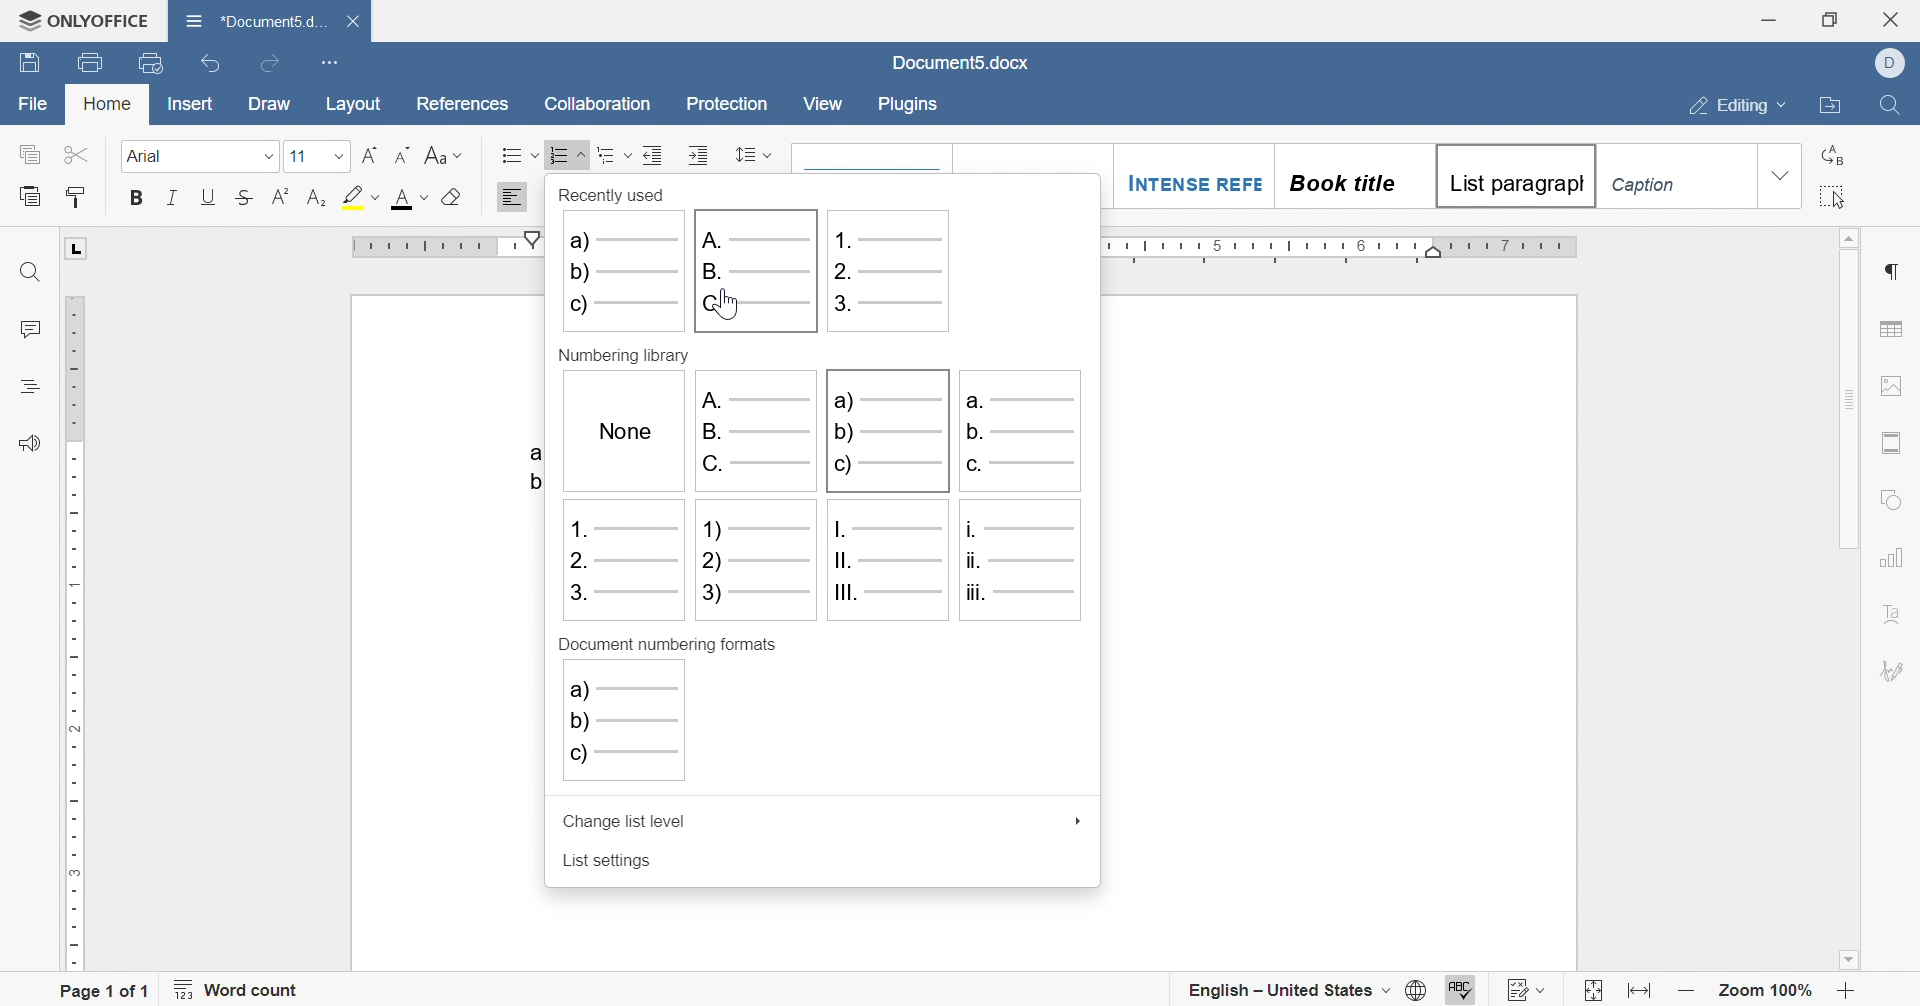 The width and height of the screenshot is (1920, 1006). What do you see at coordinates (213, 194) in the screenshot?
I see `underline` at bounding box center [213, 194].